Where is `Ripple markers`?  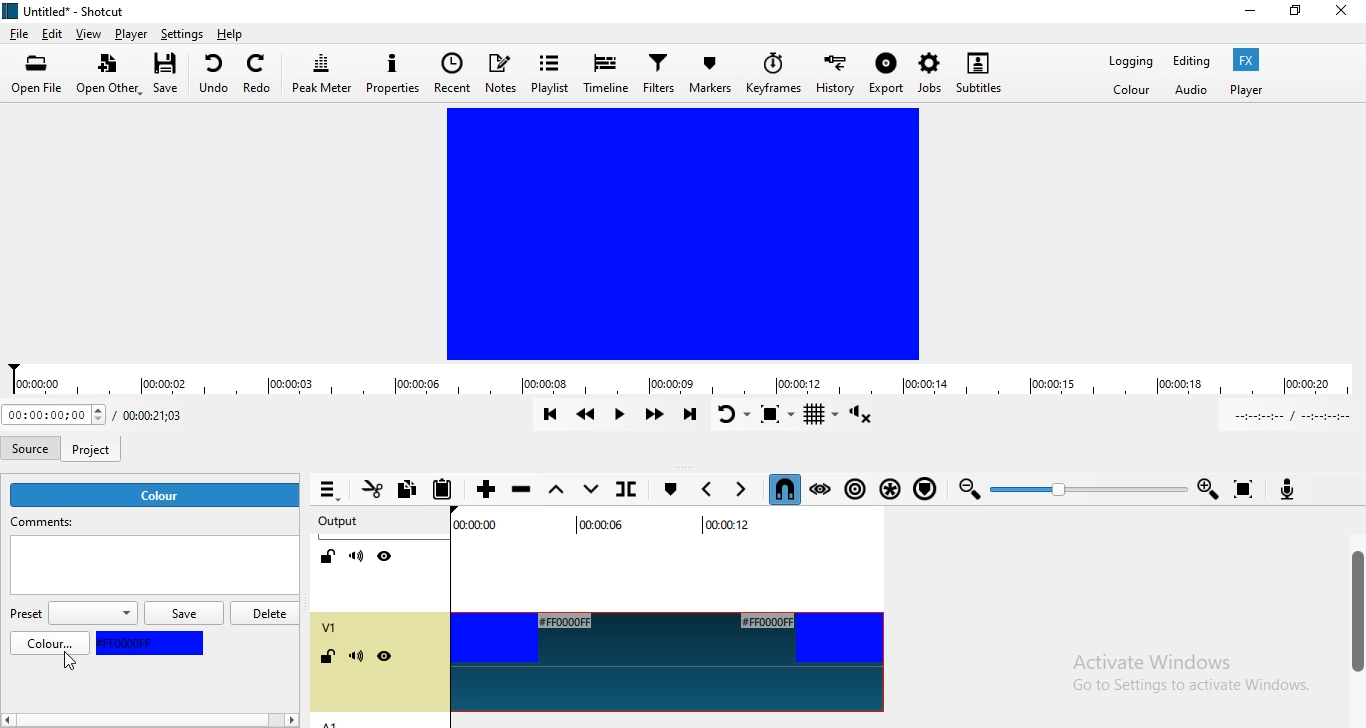 Ripple markers is located at coordinates (924, 490).